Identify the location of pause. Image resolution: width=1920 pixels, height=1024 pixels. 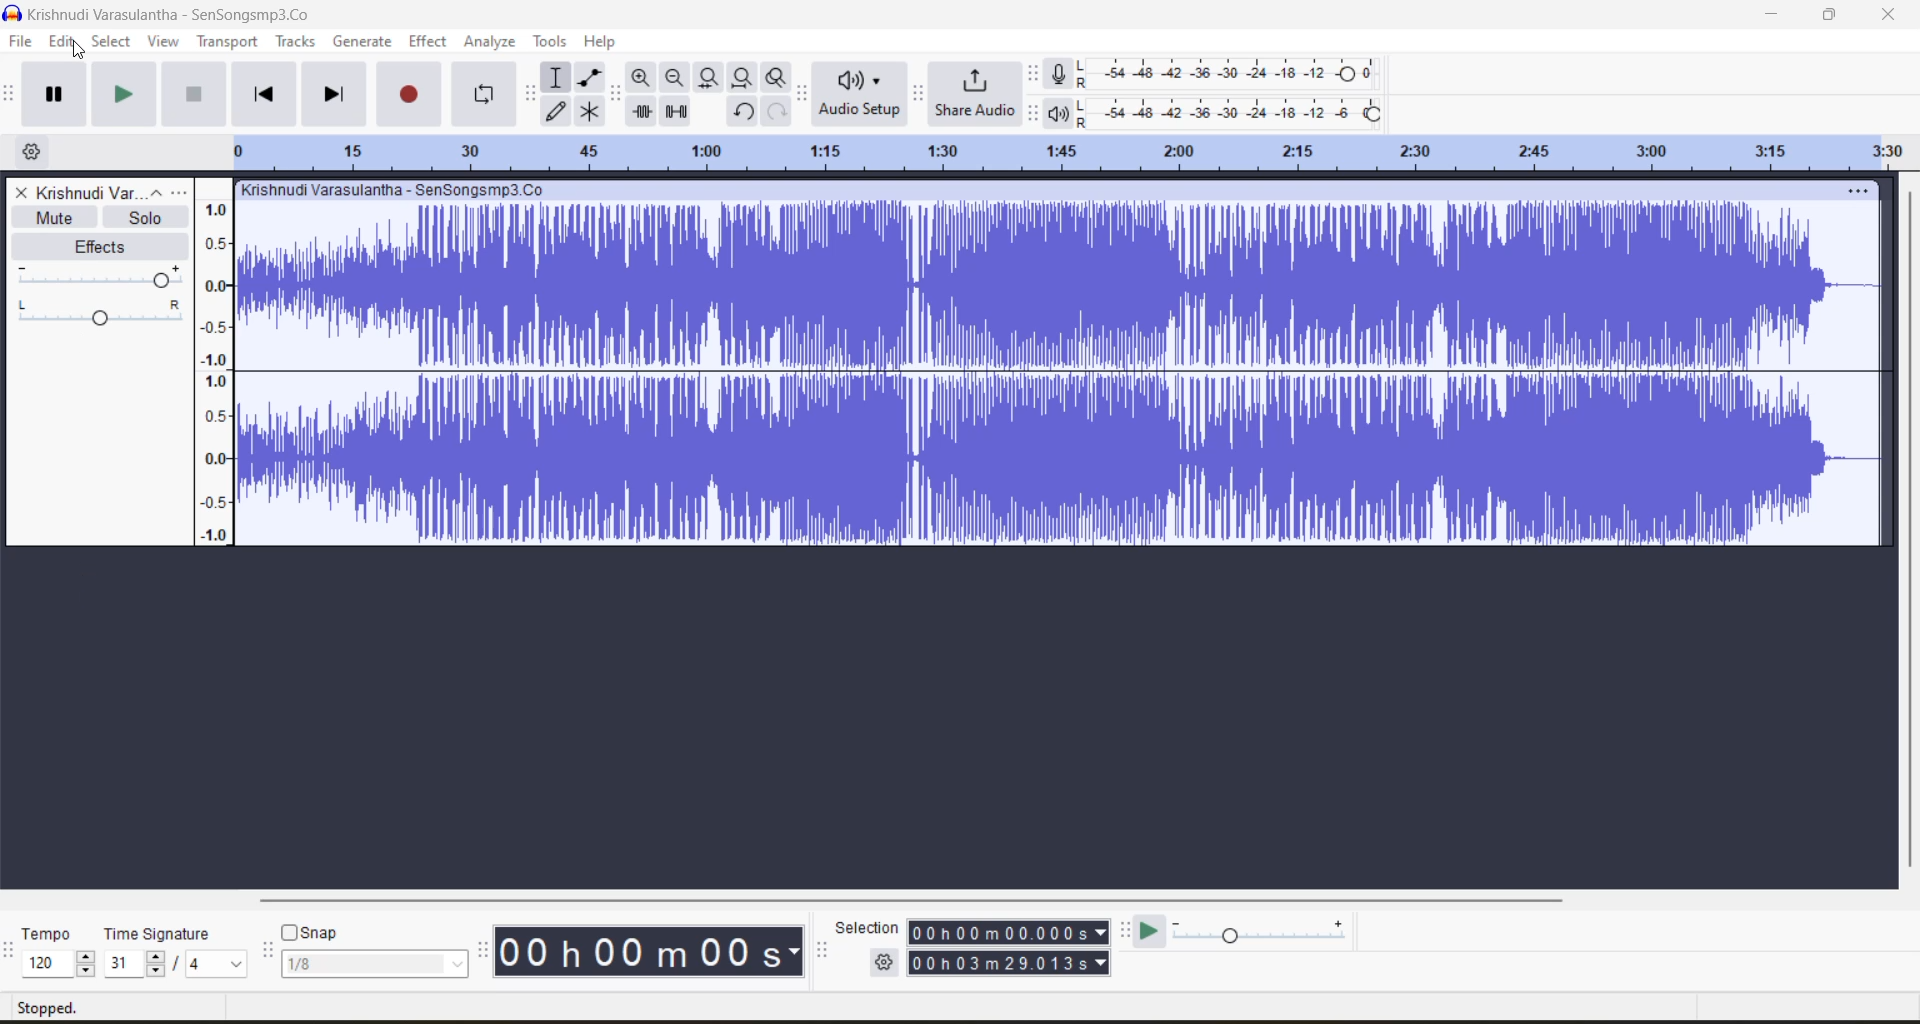
(54, 94).